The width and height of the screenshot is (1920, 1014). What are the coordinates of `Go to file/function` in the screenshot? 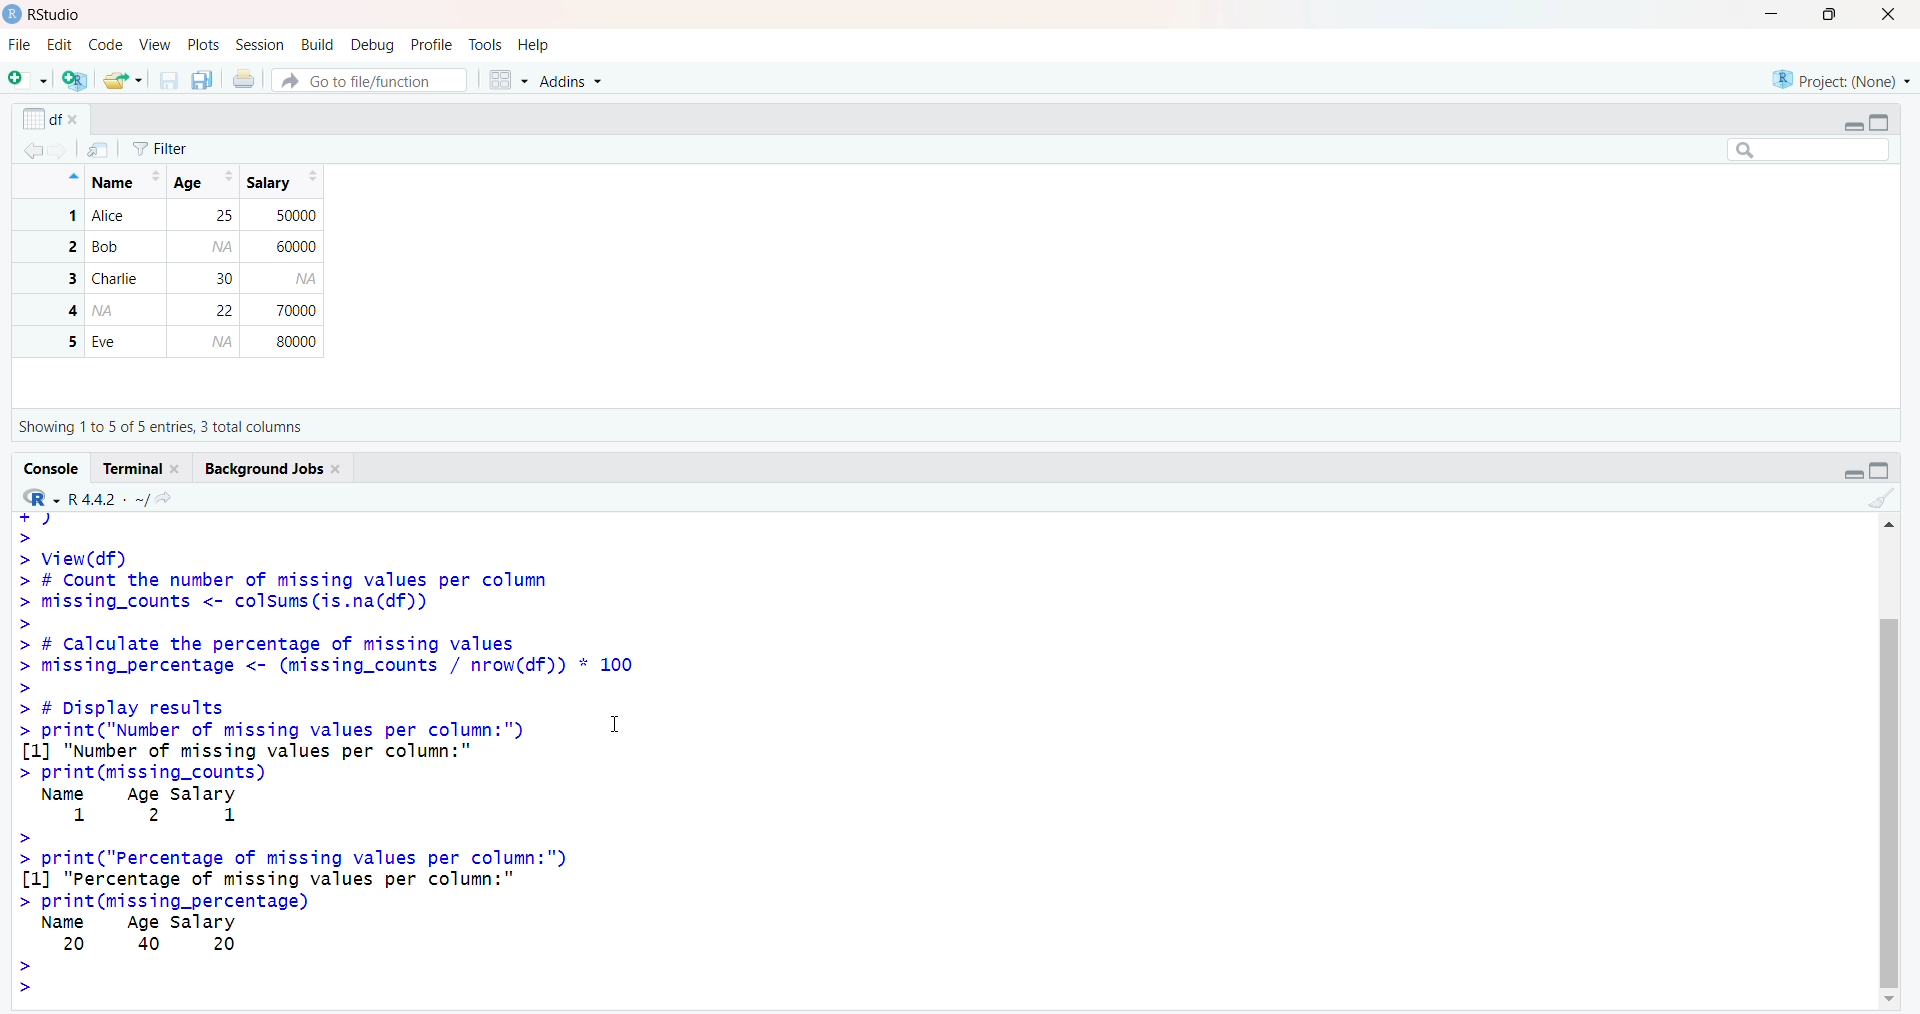 It's located at (370, 79).